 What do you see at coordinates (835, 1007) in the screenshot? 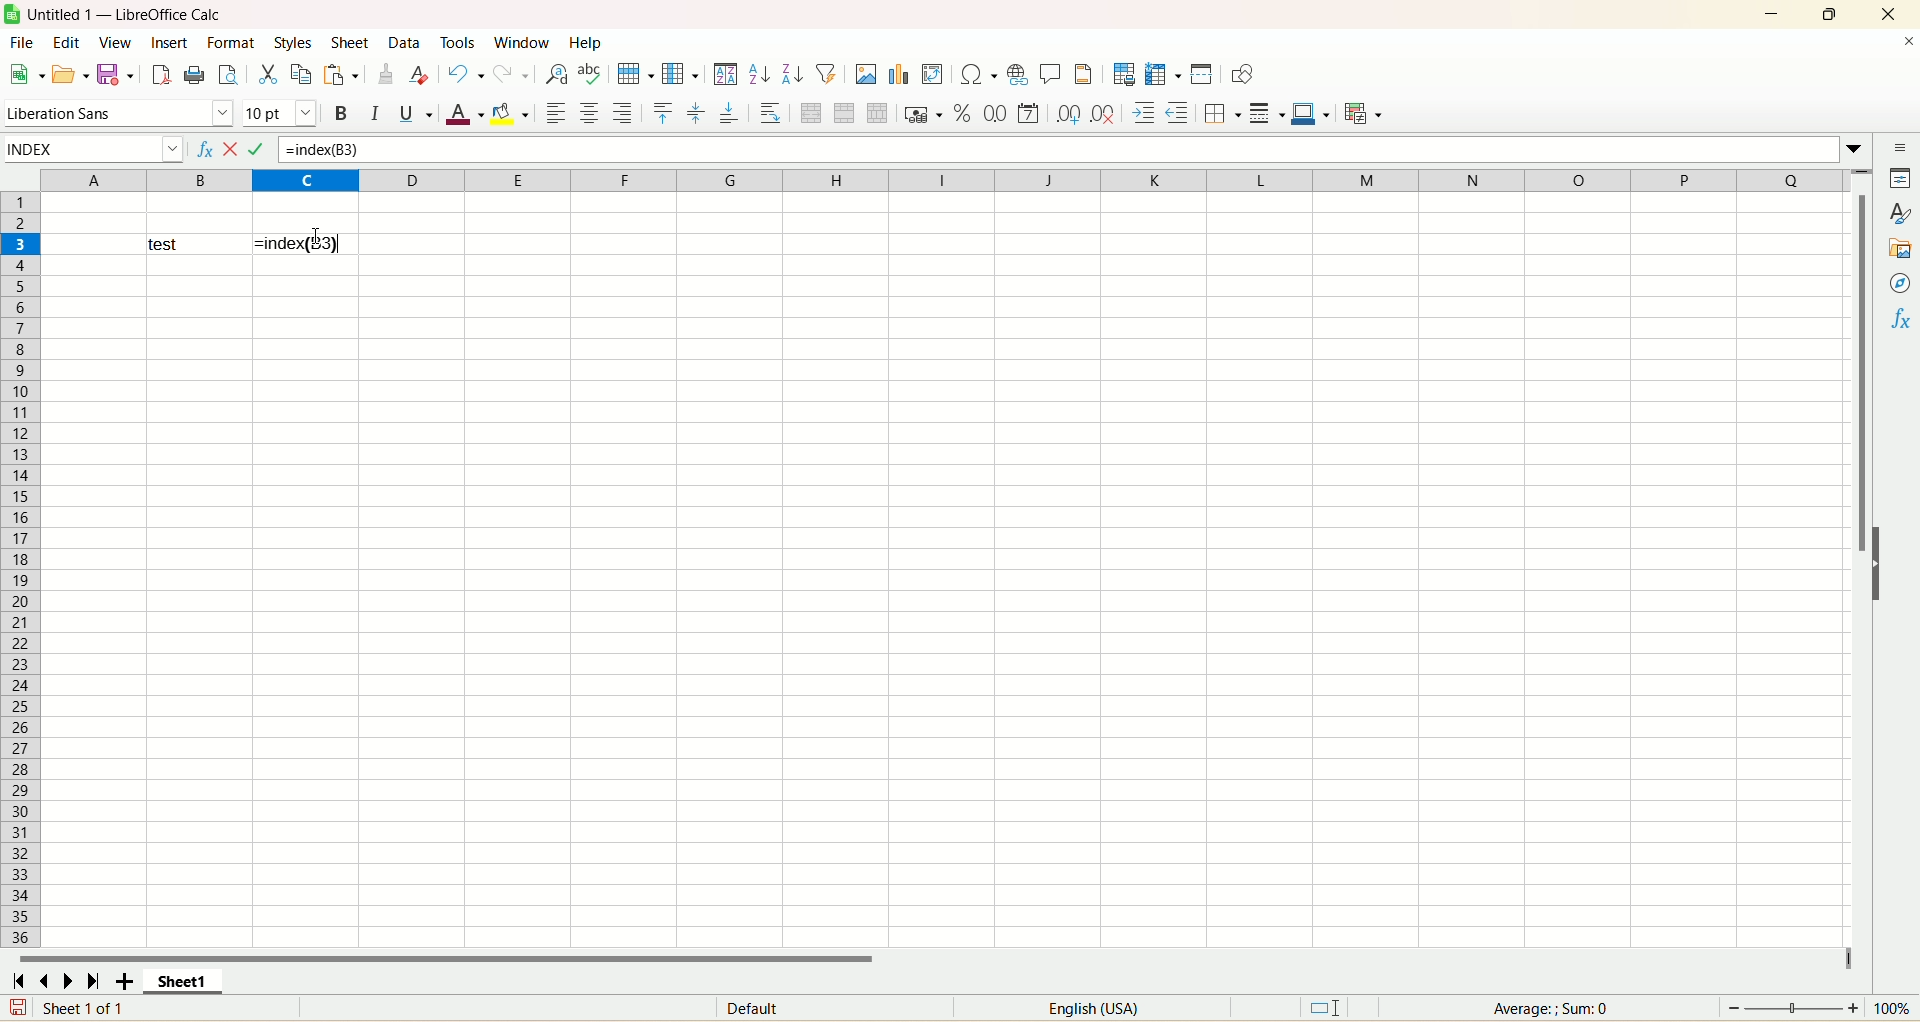
I see `Default` at bounding box center [835, 1007].